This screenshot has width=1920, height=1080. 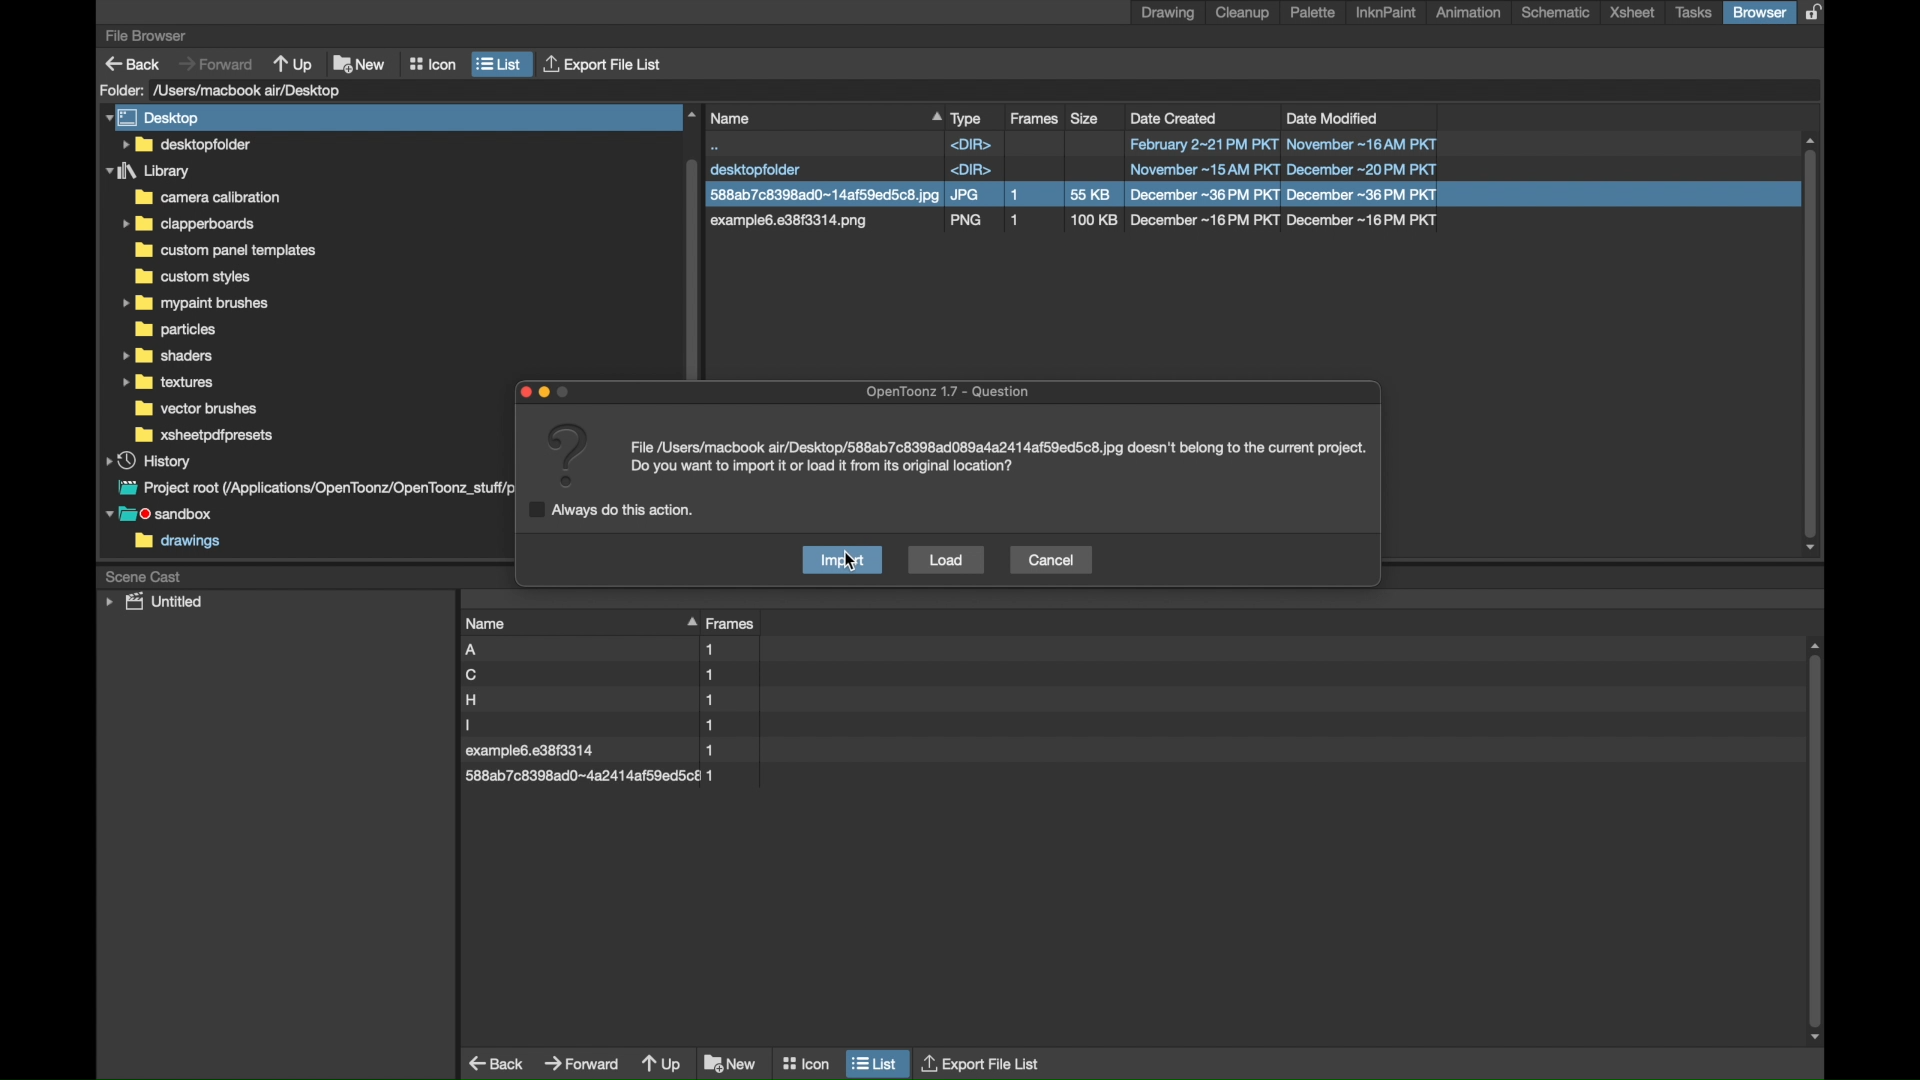 I want to click on drag handle, so click(x=689, y=620).